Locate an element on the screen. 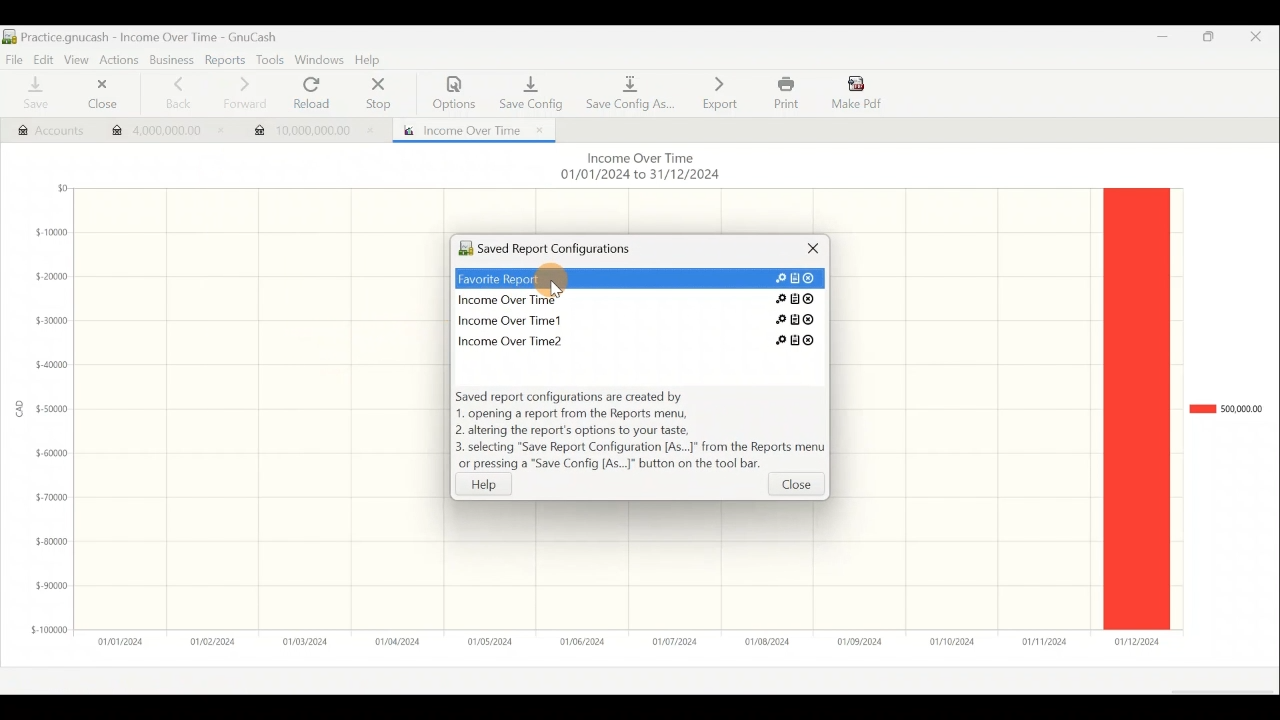 This screenshot has height=720, width=1280. Business is located at coordinates (172, 61).